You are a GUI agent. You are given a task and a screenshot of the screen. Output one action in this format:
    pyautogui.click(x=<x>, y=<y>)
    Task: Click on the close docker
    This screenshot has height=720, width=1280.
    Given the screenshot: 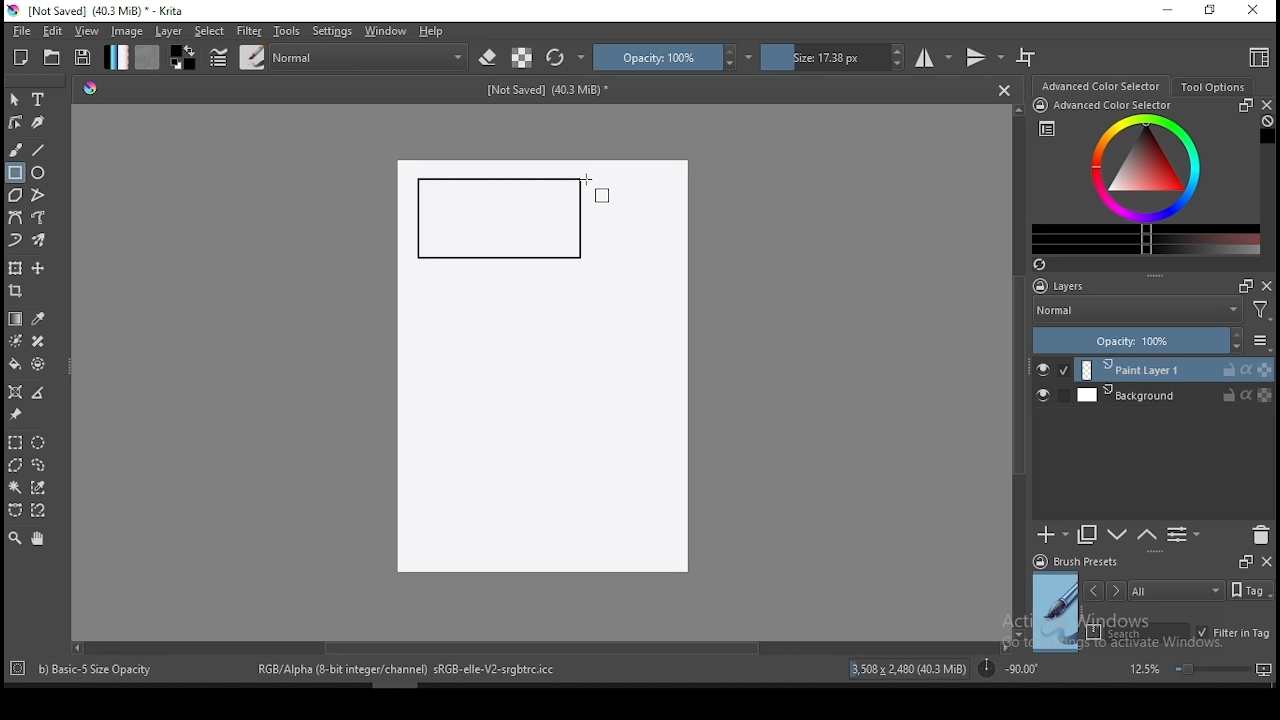 What is the action you would take?
    pyautogui.click(x=1266, y=560)
    